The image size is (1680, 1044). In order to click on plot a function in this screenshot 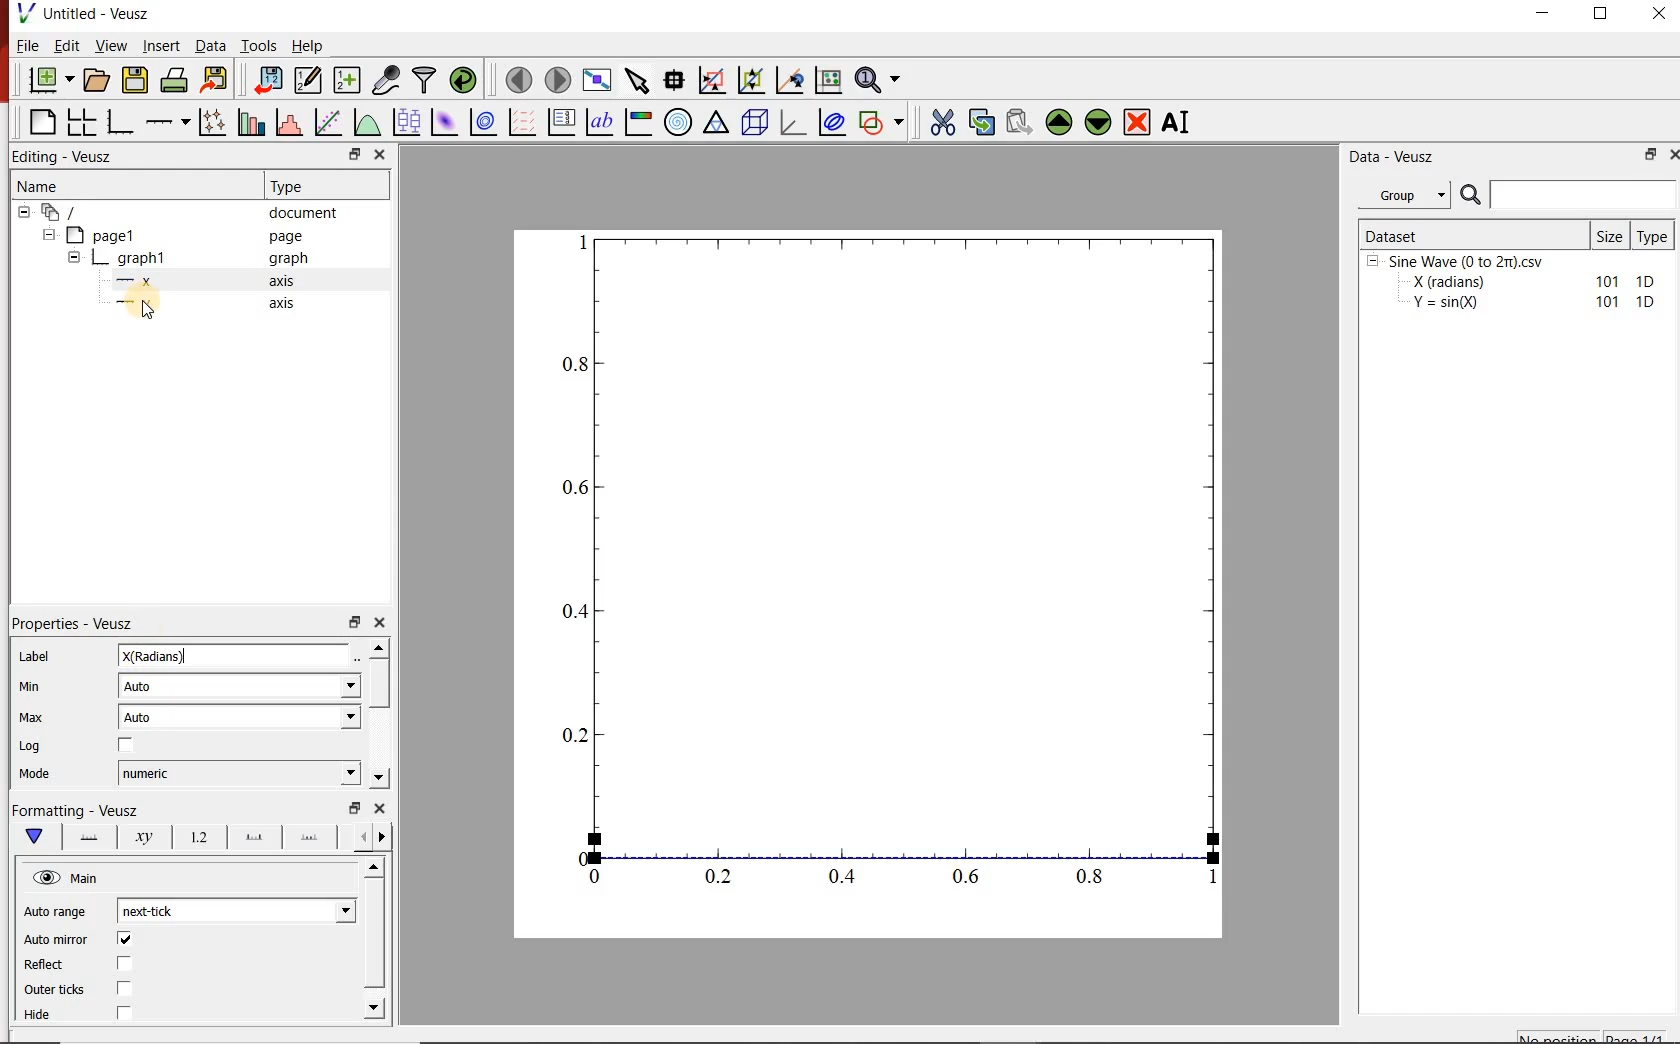, I will do `click(369, 121)`.